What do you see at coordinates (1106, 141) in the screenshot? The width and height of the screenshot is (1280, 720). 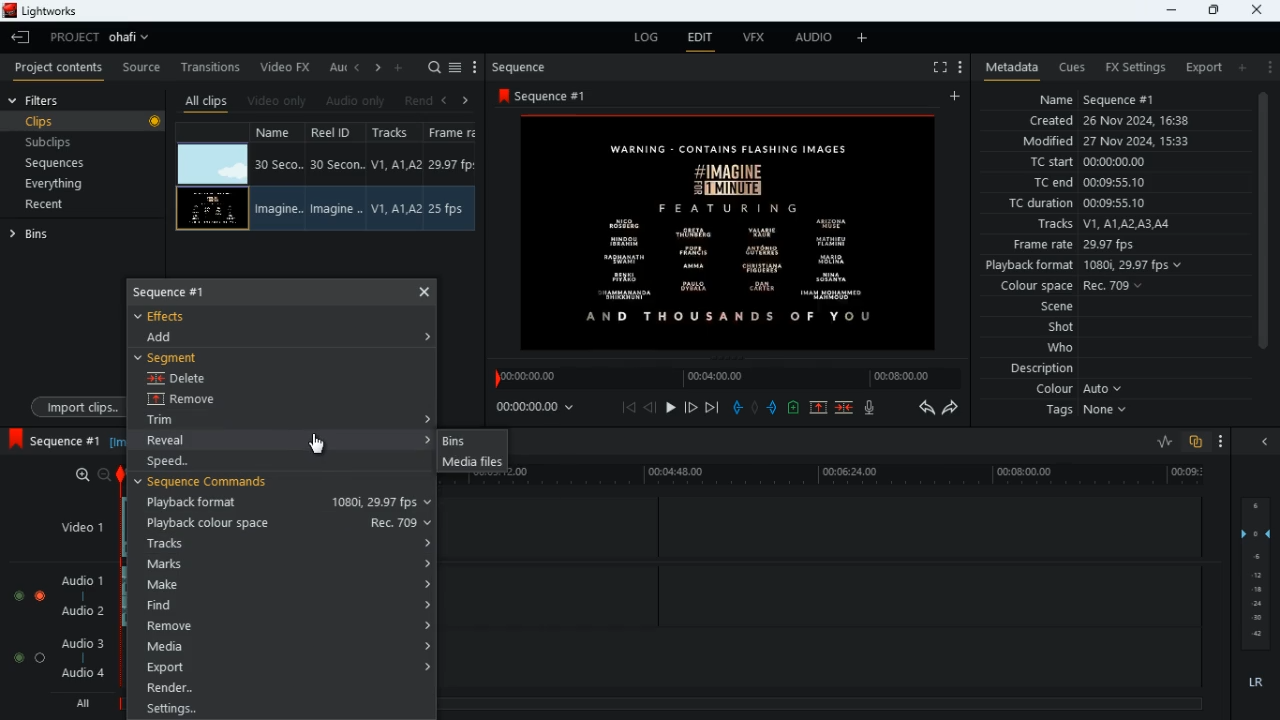 I see `modified` at bounding box center [1106, 141].